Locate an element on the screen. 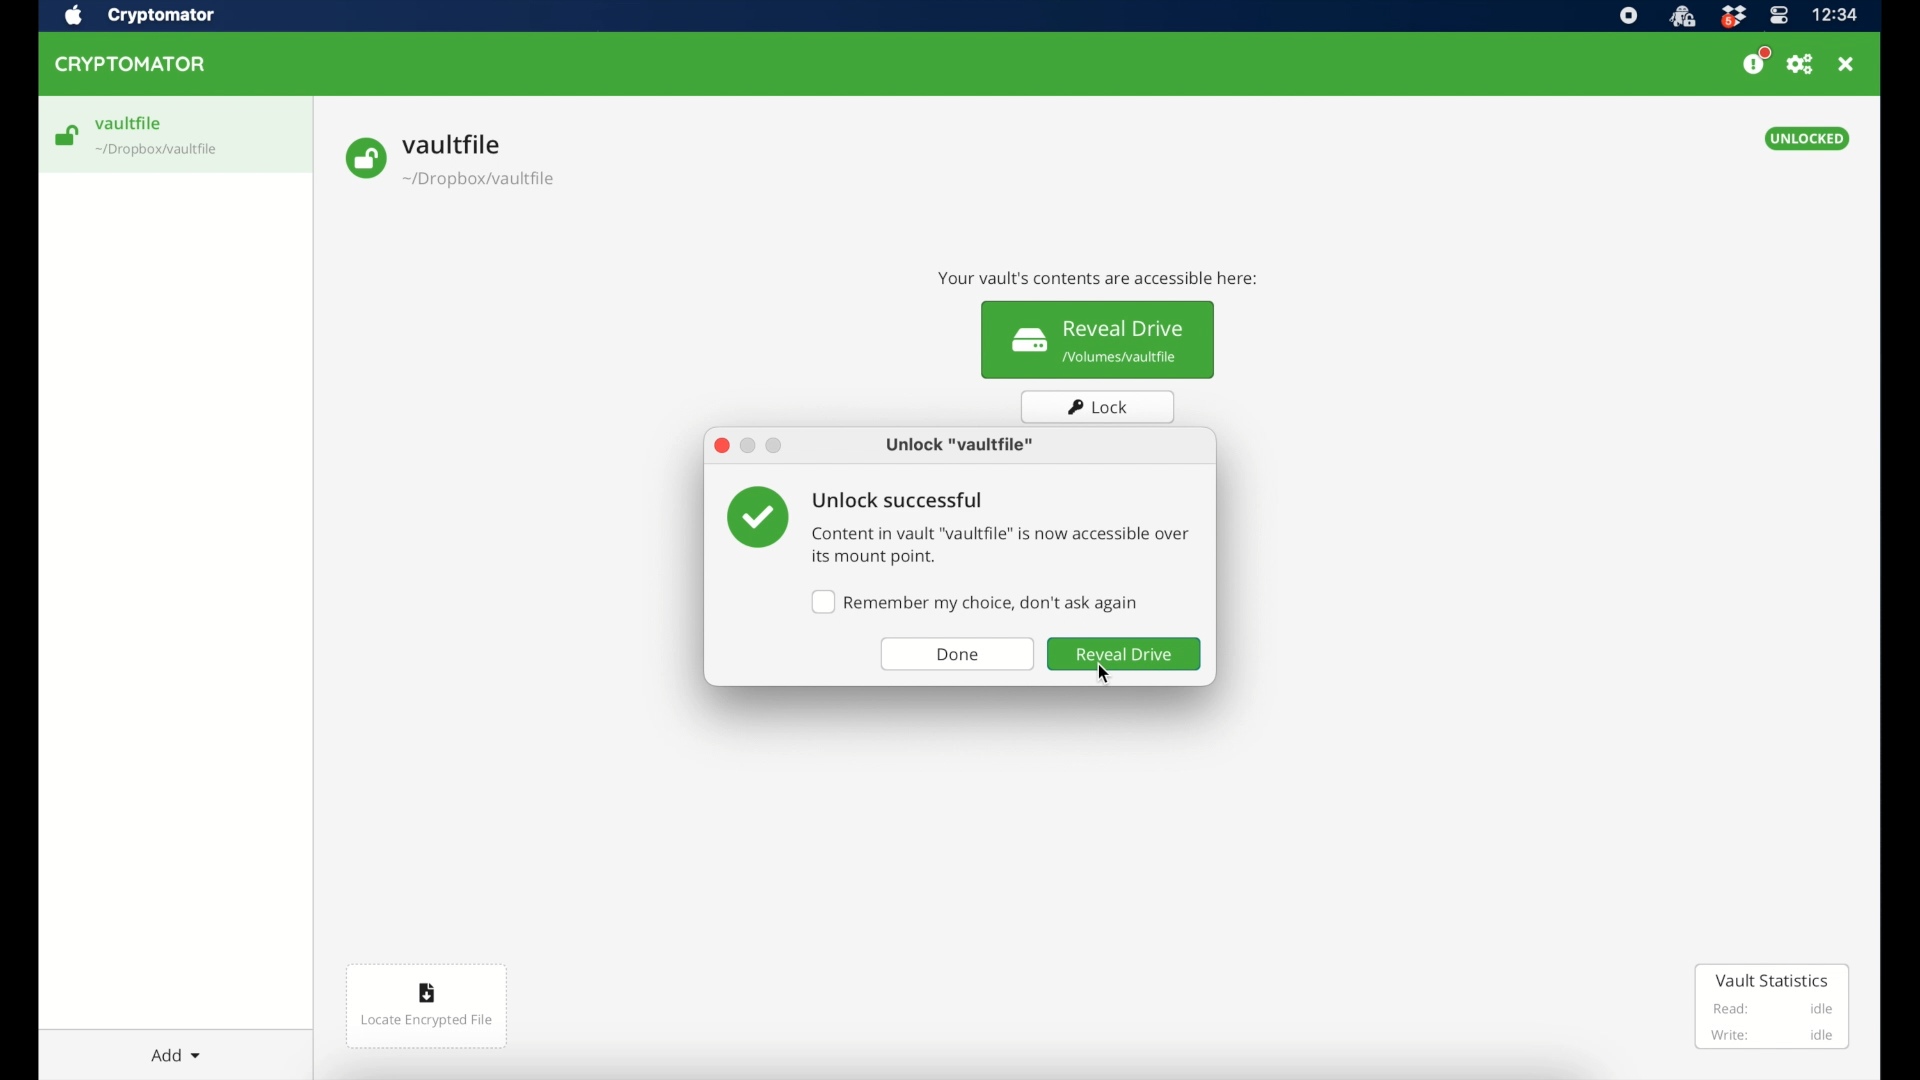 Image resolution: width=1920 pixels, height=1080 pixels. unlocked is located at coordinates (1810, 139).